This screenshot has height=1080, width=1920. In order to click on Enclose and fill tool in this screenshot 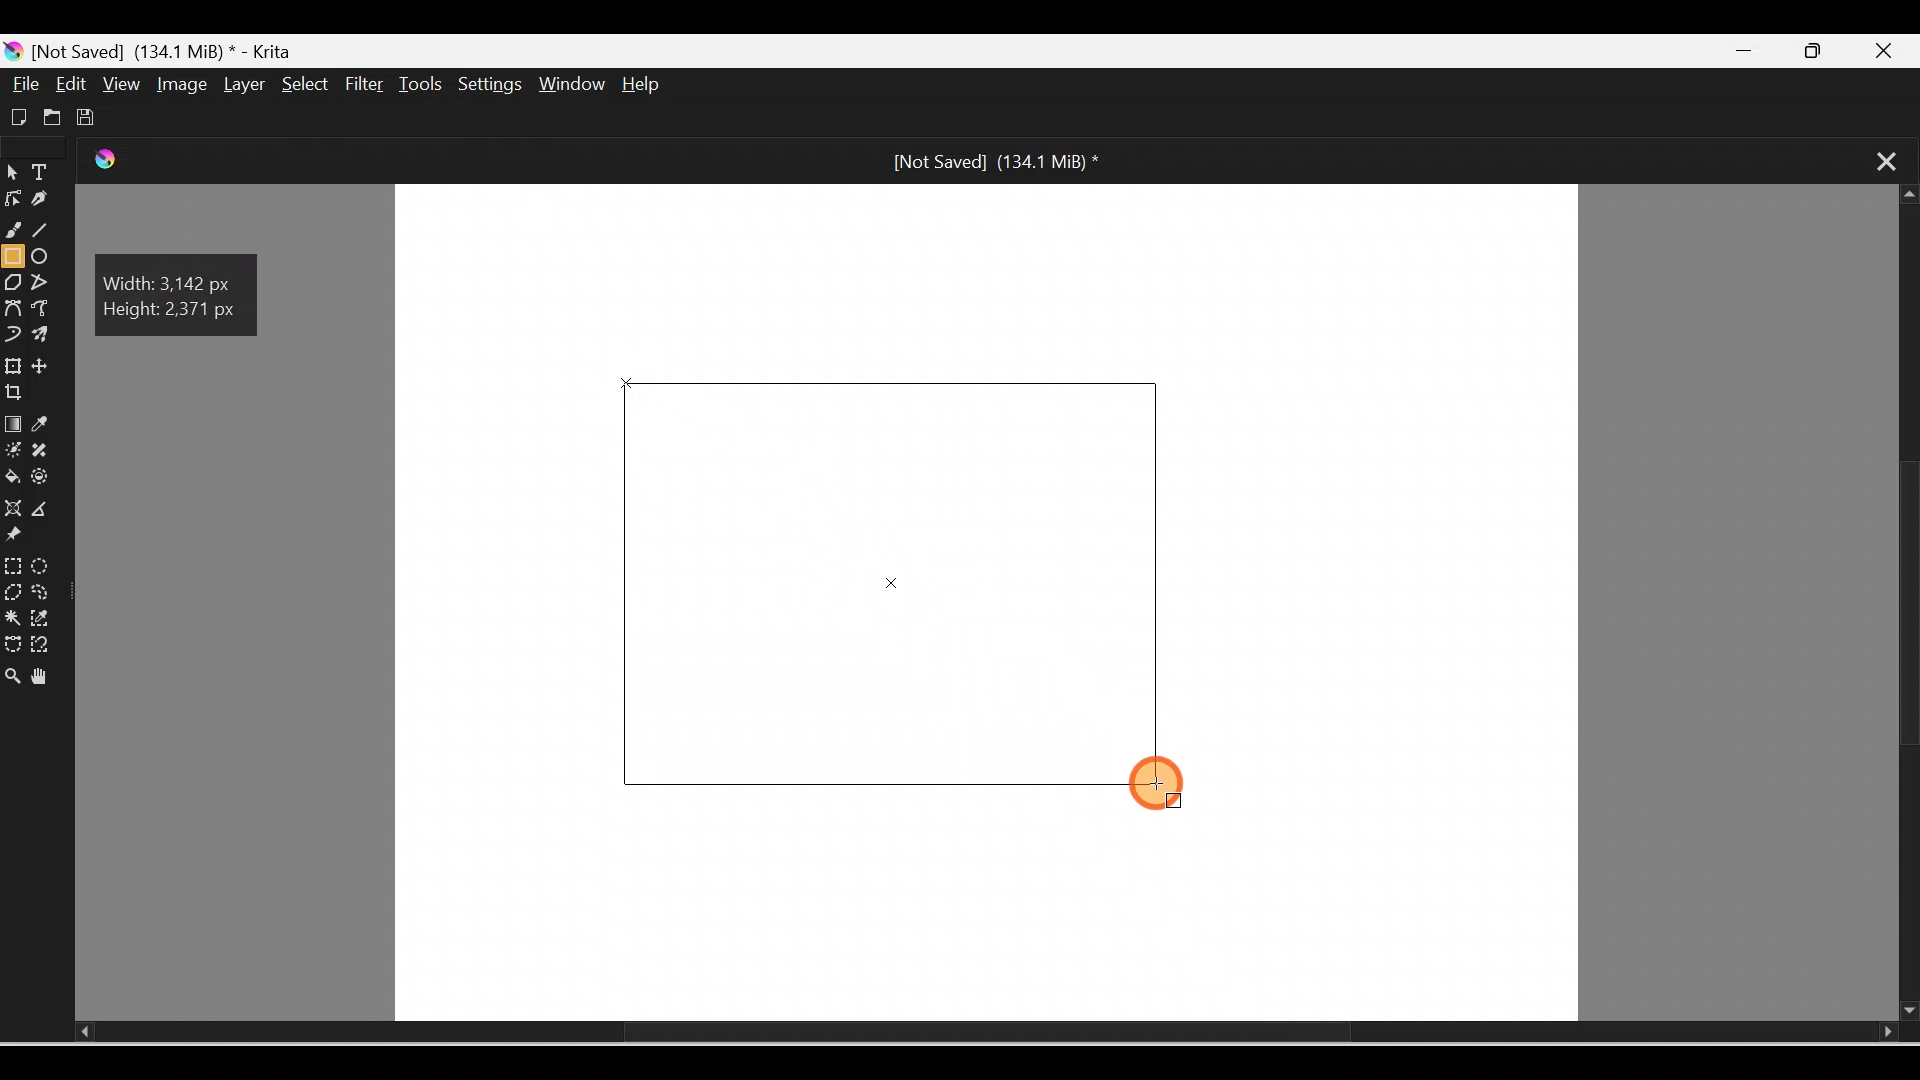, I will do `click(47, 481)`.